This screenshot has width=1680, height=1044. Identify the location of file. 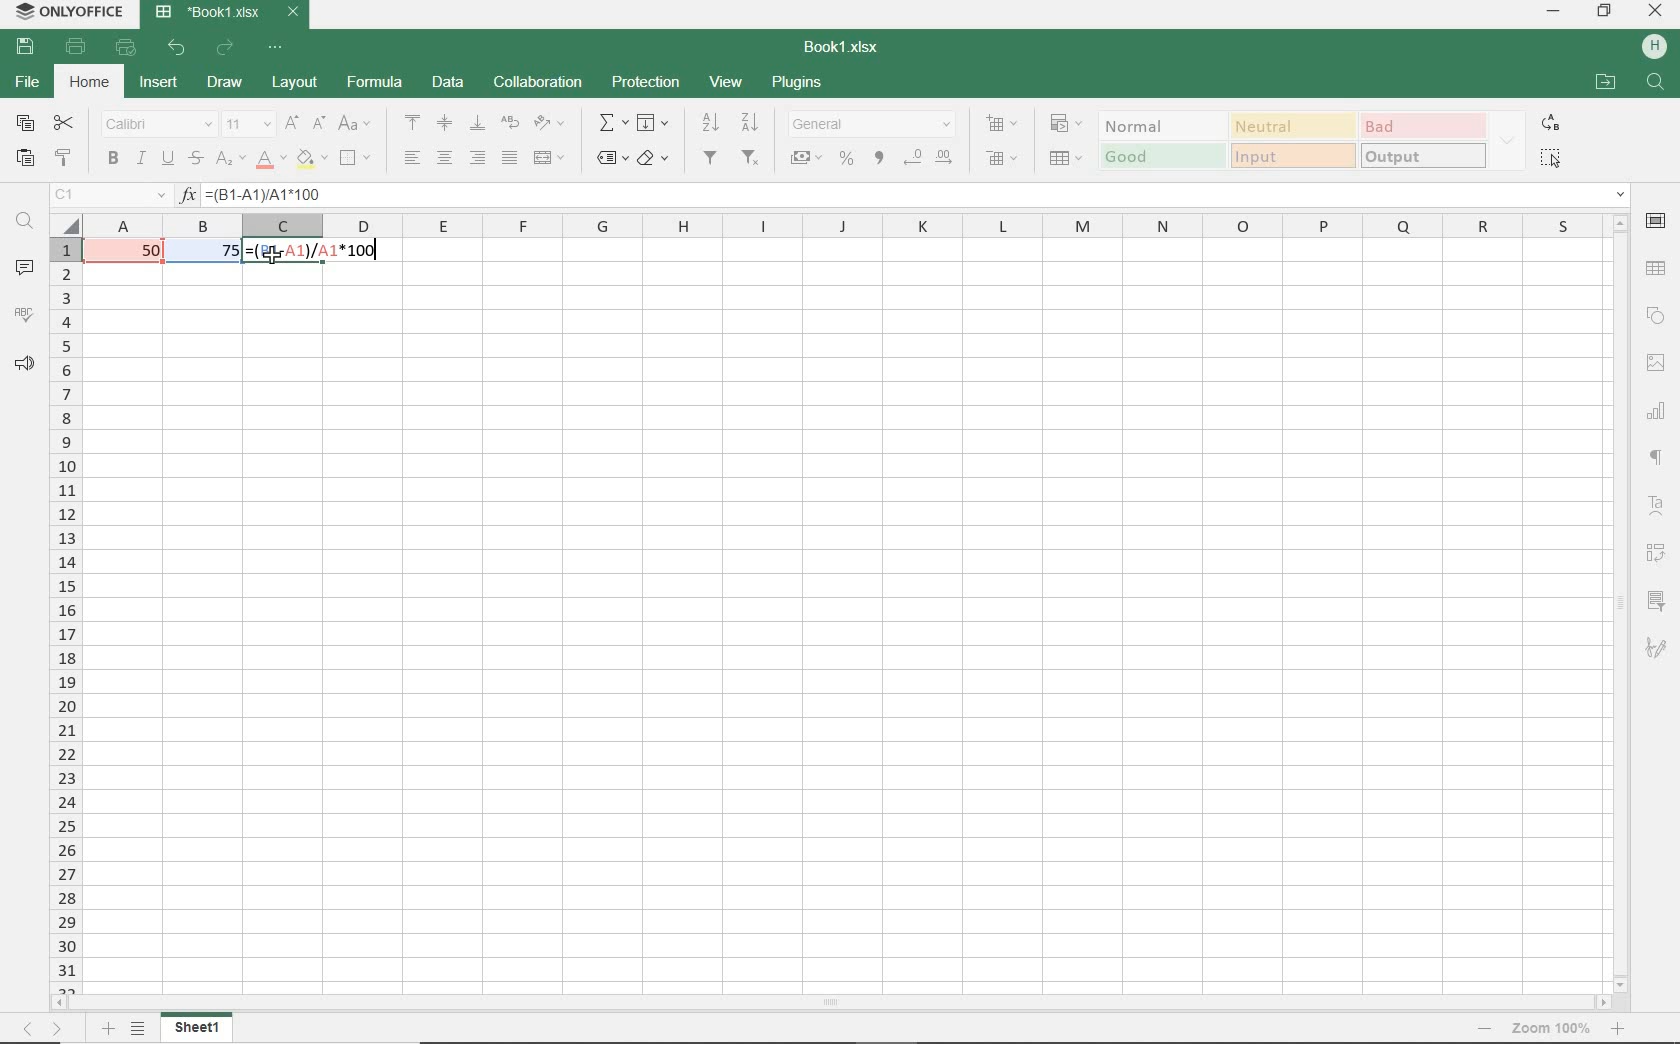
(25, 84).